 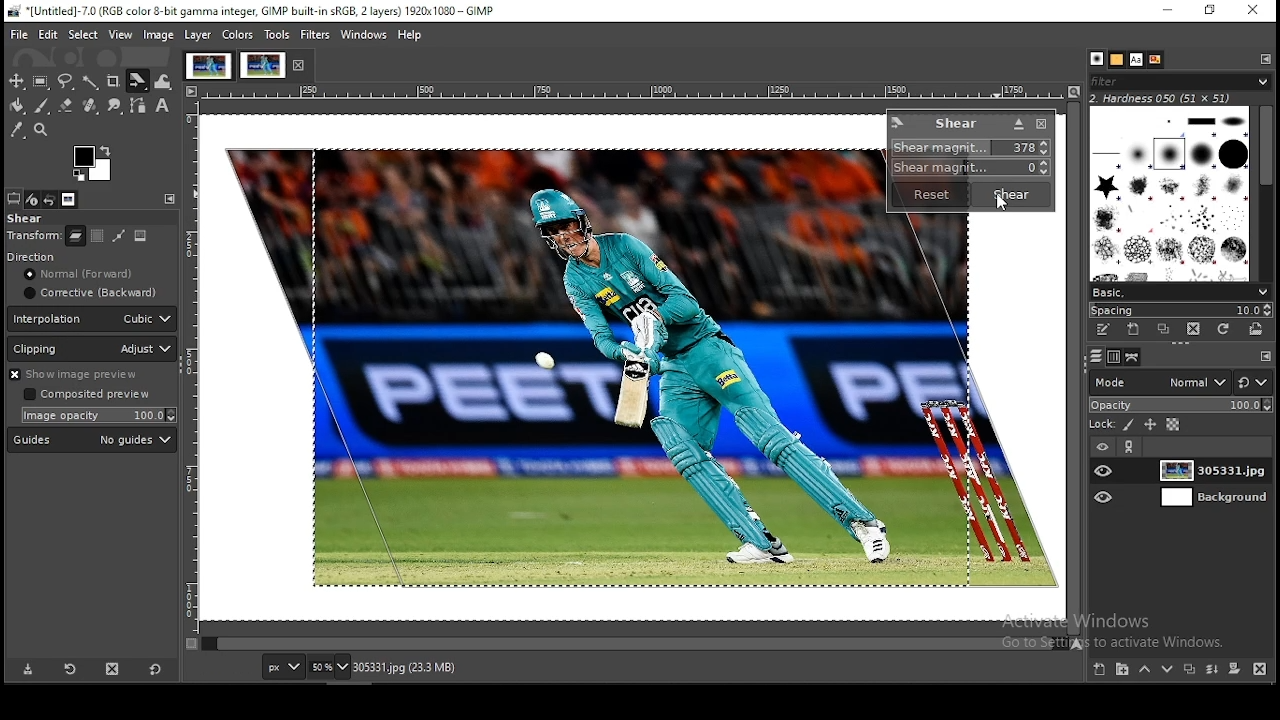 What do you see at coordinates (1255, 331) in the screenshot?
I see `open brush as image` at bounding box center [1255, 331].